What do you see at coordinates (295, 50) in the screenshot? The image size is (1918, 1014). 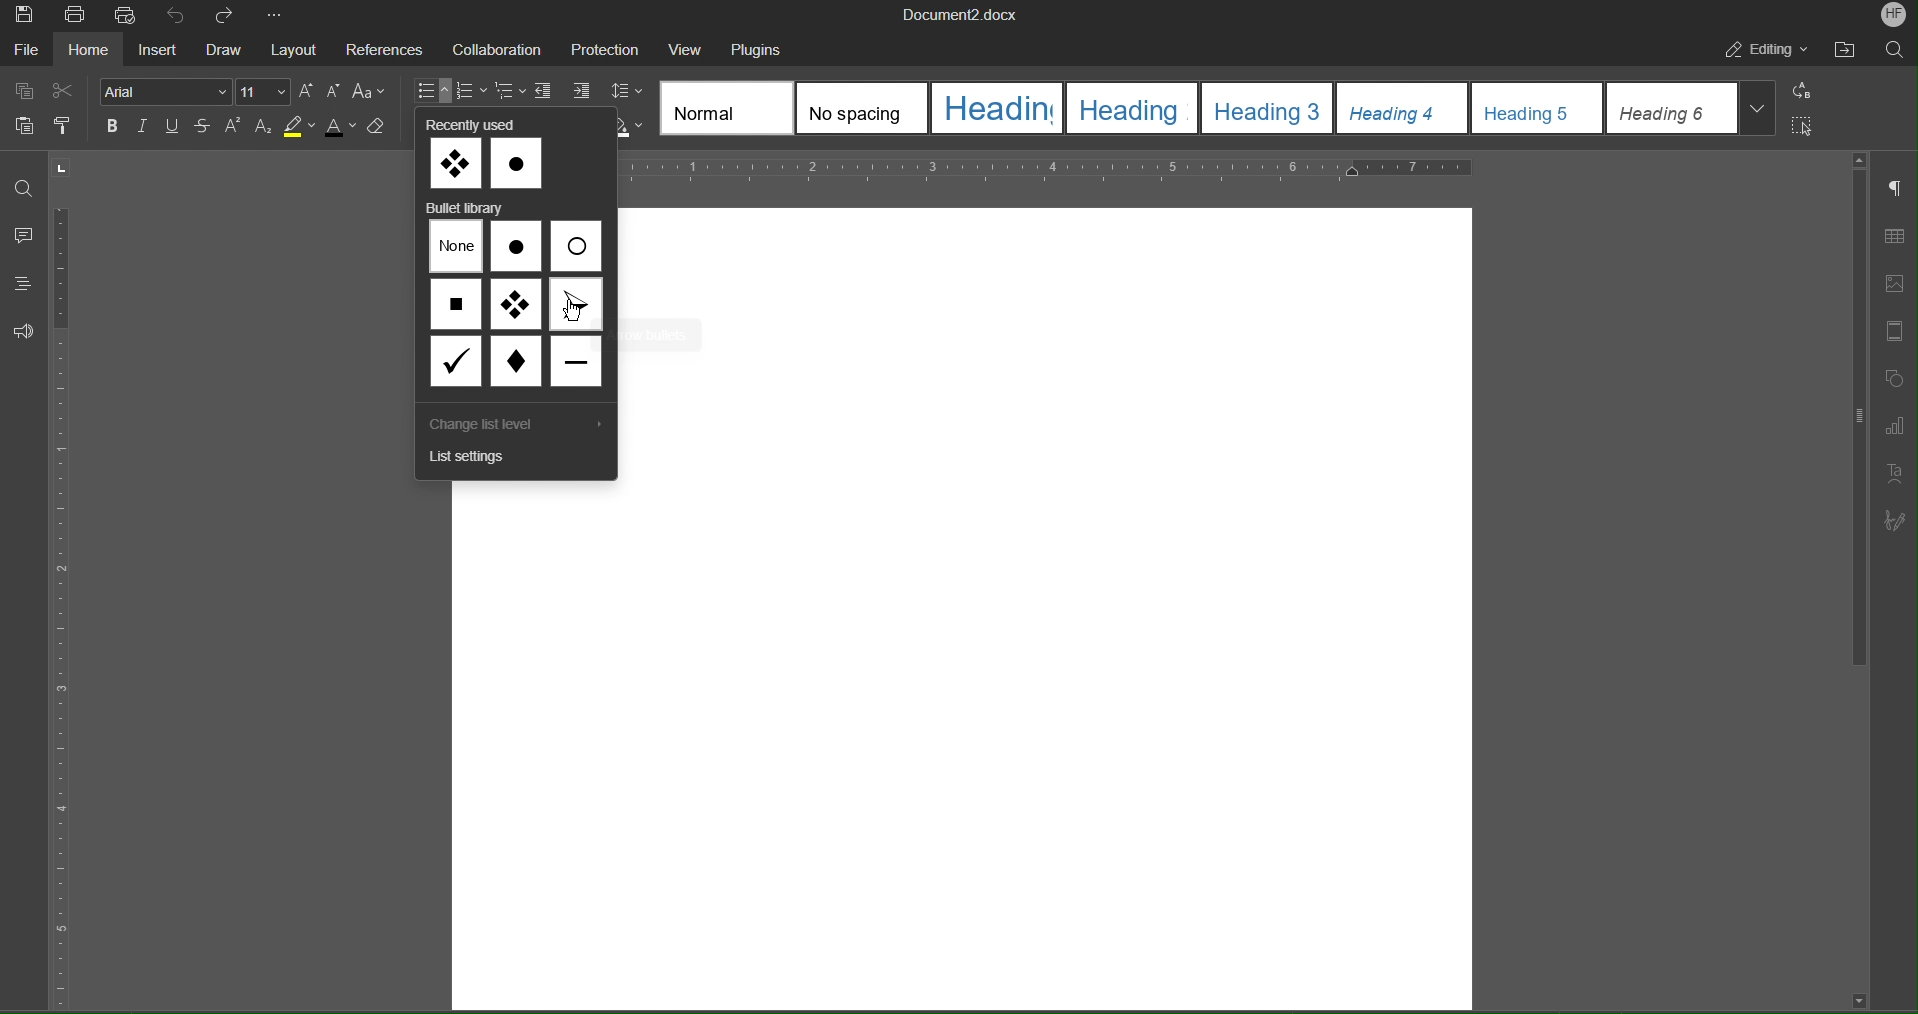 I see `Layout` at bounding box center [295, 50].